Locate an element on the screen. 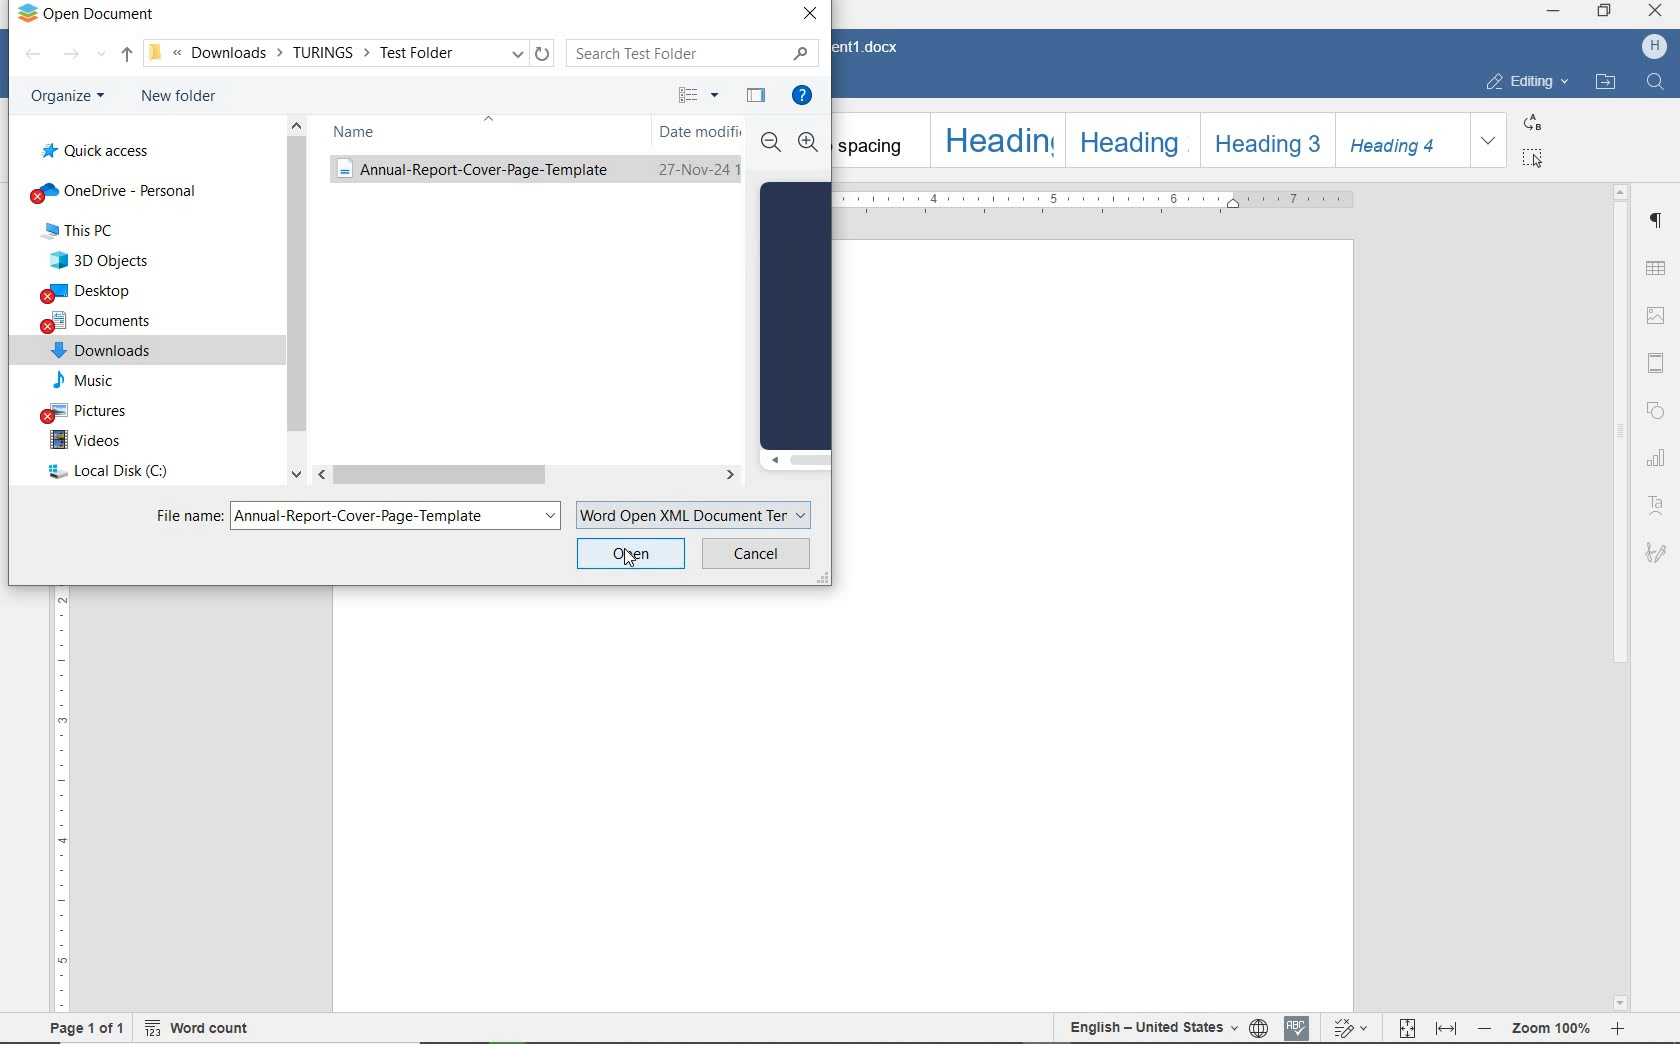 The width and height of the screenshot is (1680, 1044). replace is located at coordinates (1532, 122).